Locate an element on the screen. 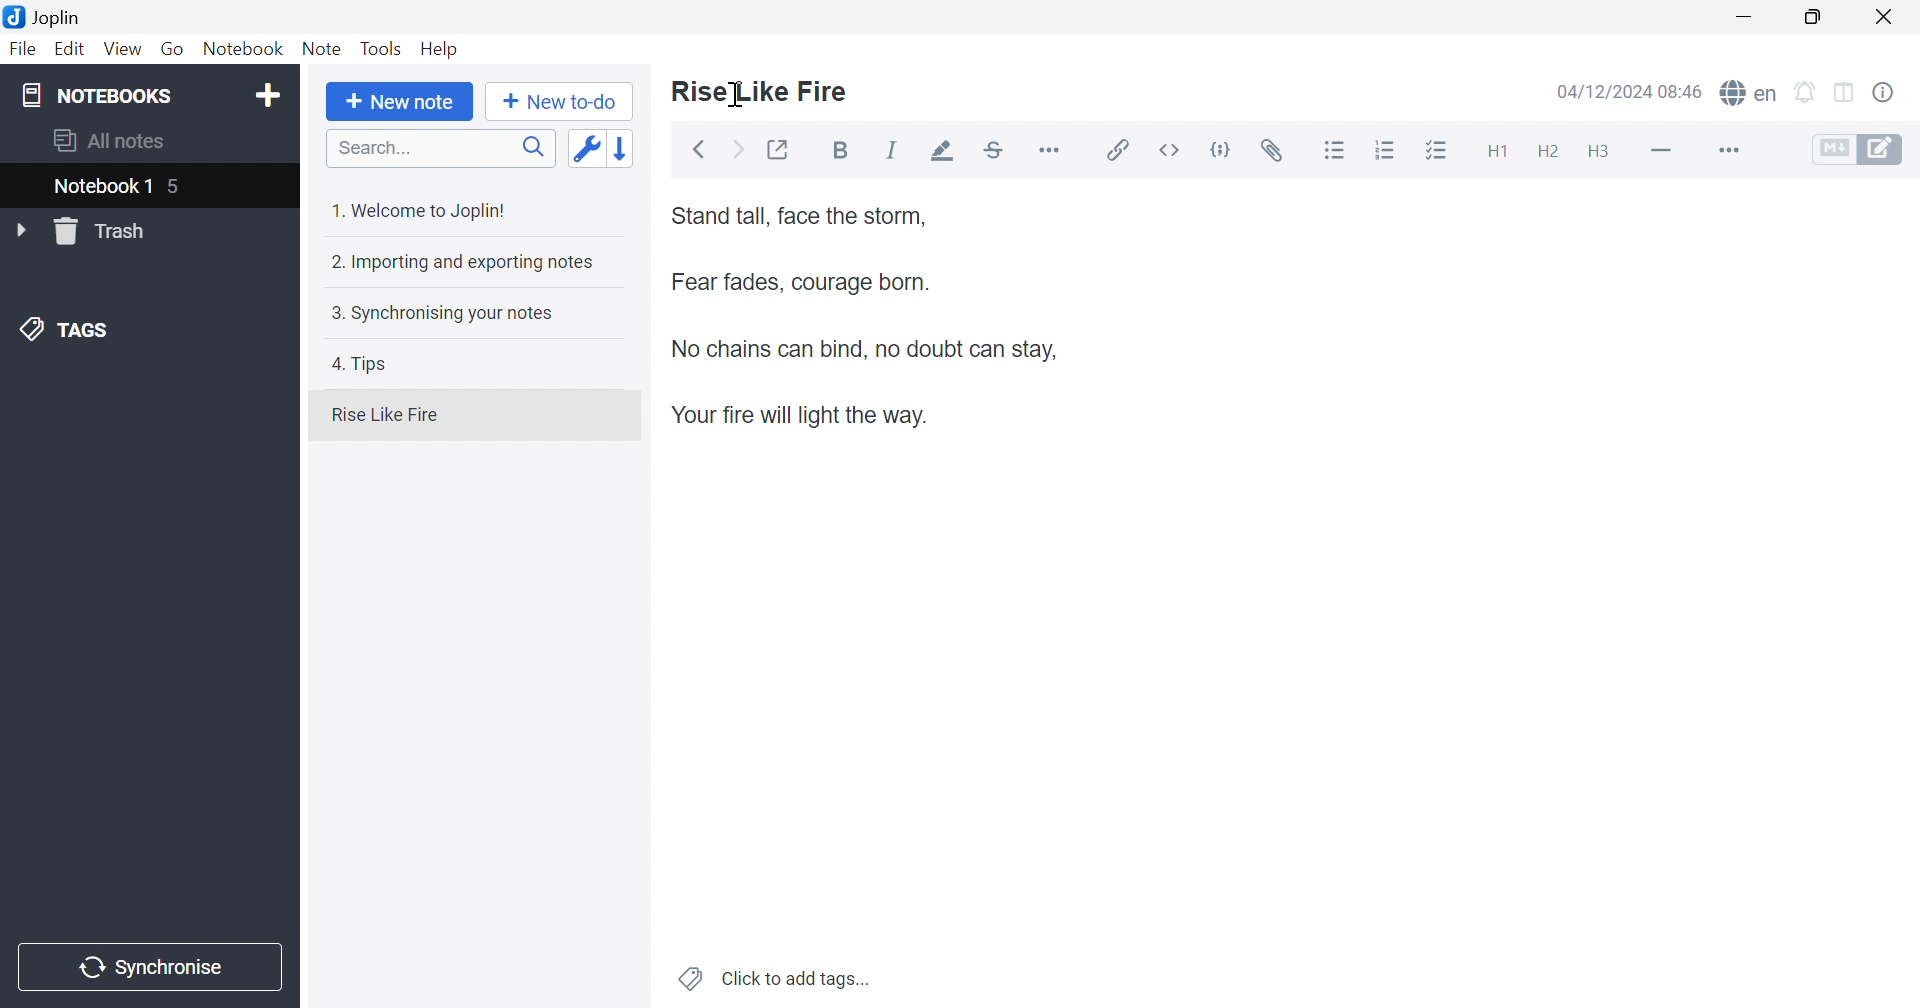 This screenshot has width=1920, height=1008. Code is located at coordinates (1219, 152).